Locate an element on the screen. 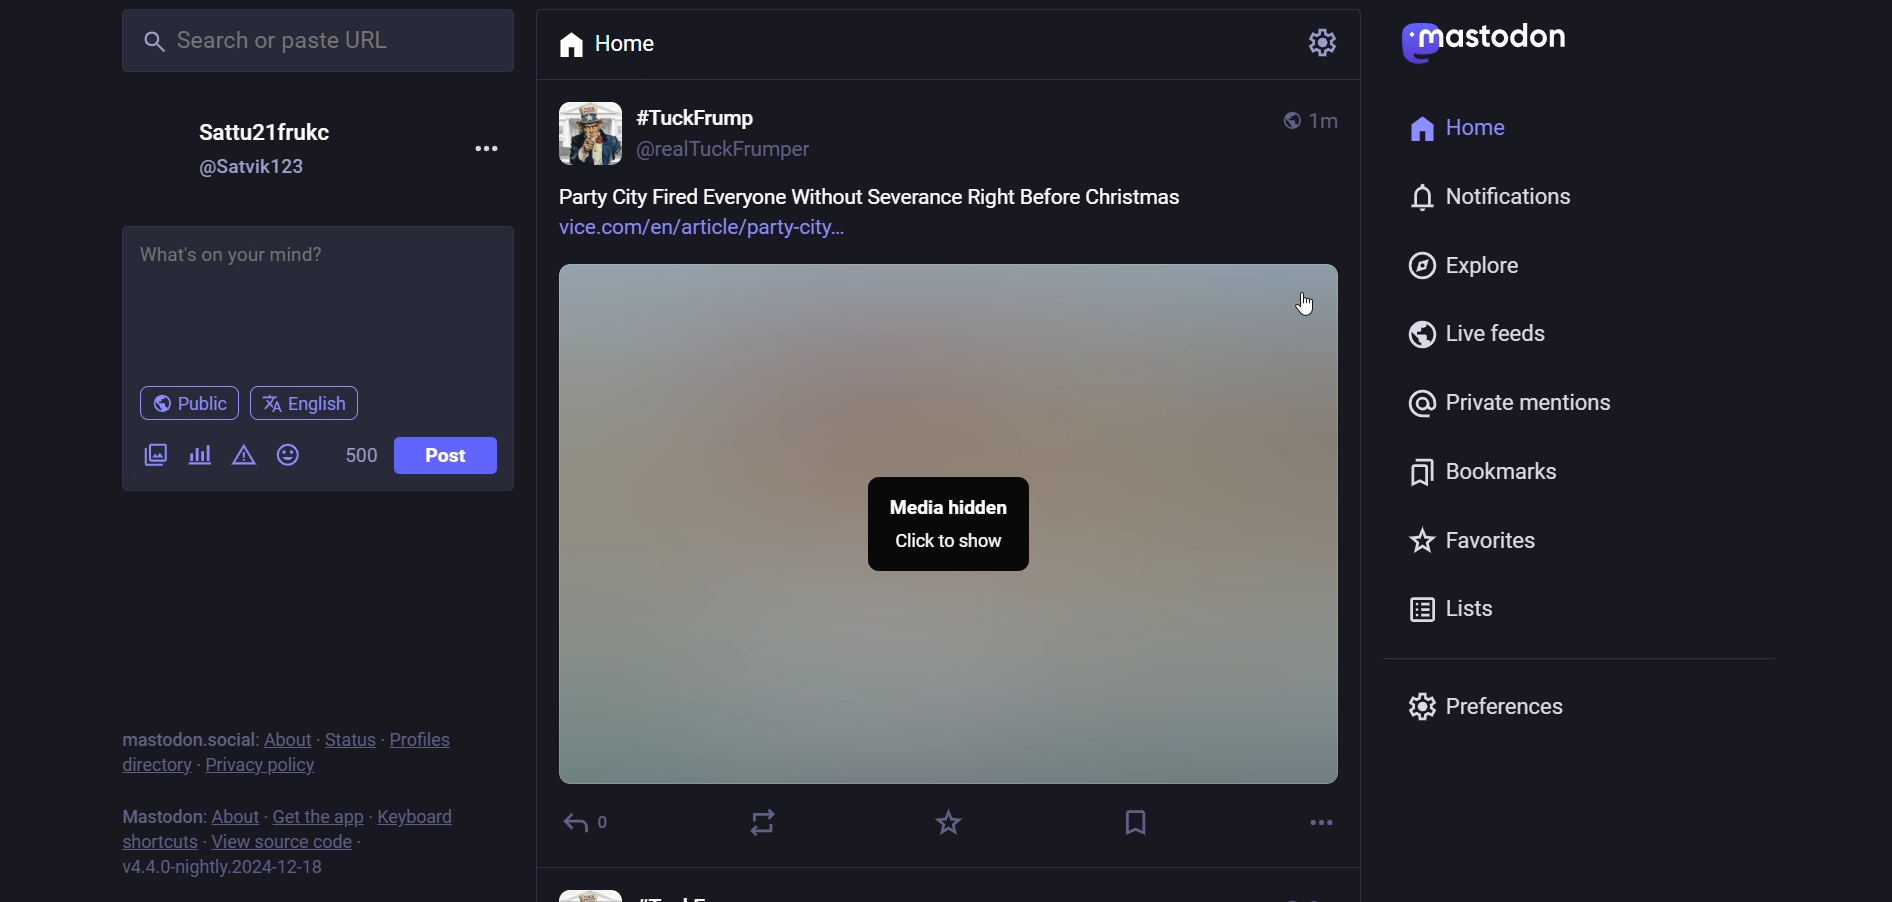 This screenshot has width=1892, height=902. Favorites is located at coordinates (1472, 542).